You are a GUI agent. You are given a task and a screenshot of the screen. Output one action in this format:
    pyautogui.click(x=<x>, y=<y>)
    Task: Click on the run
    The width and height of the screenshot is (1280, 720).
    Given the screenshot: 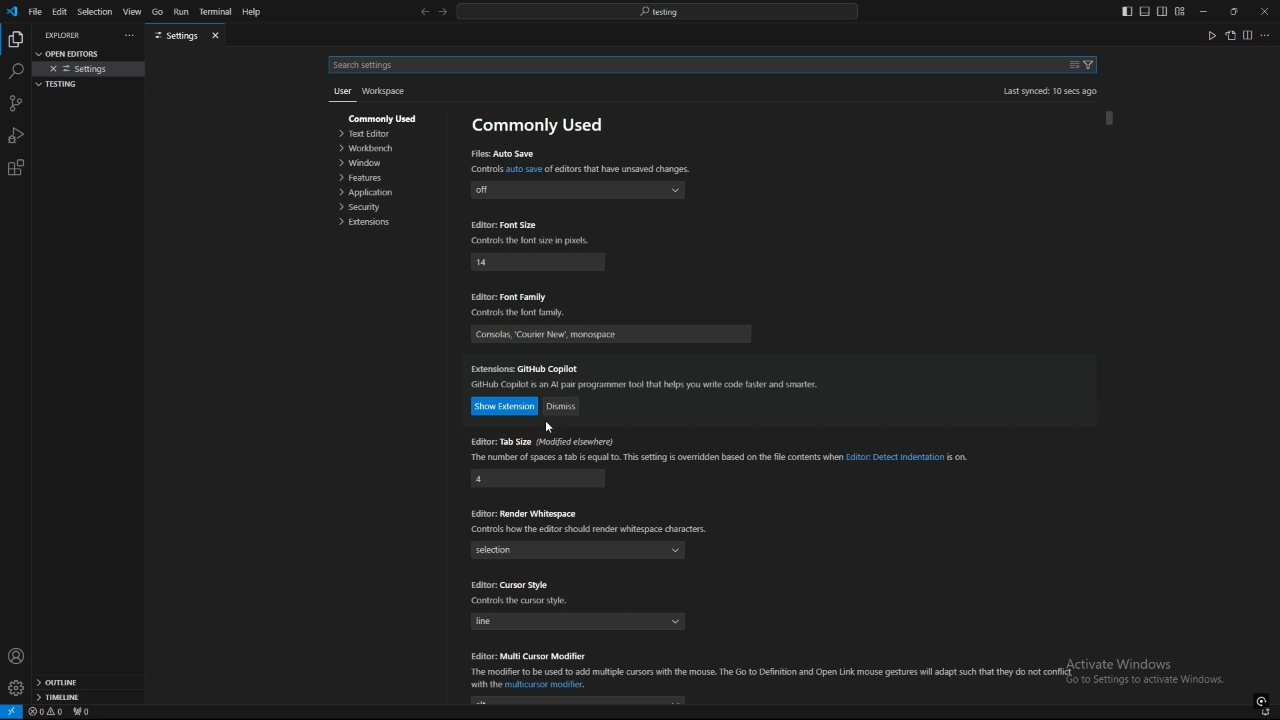 What is the action you would take?
    pyautogui.click(x=180, y=12)
    